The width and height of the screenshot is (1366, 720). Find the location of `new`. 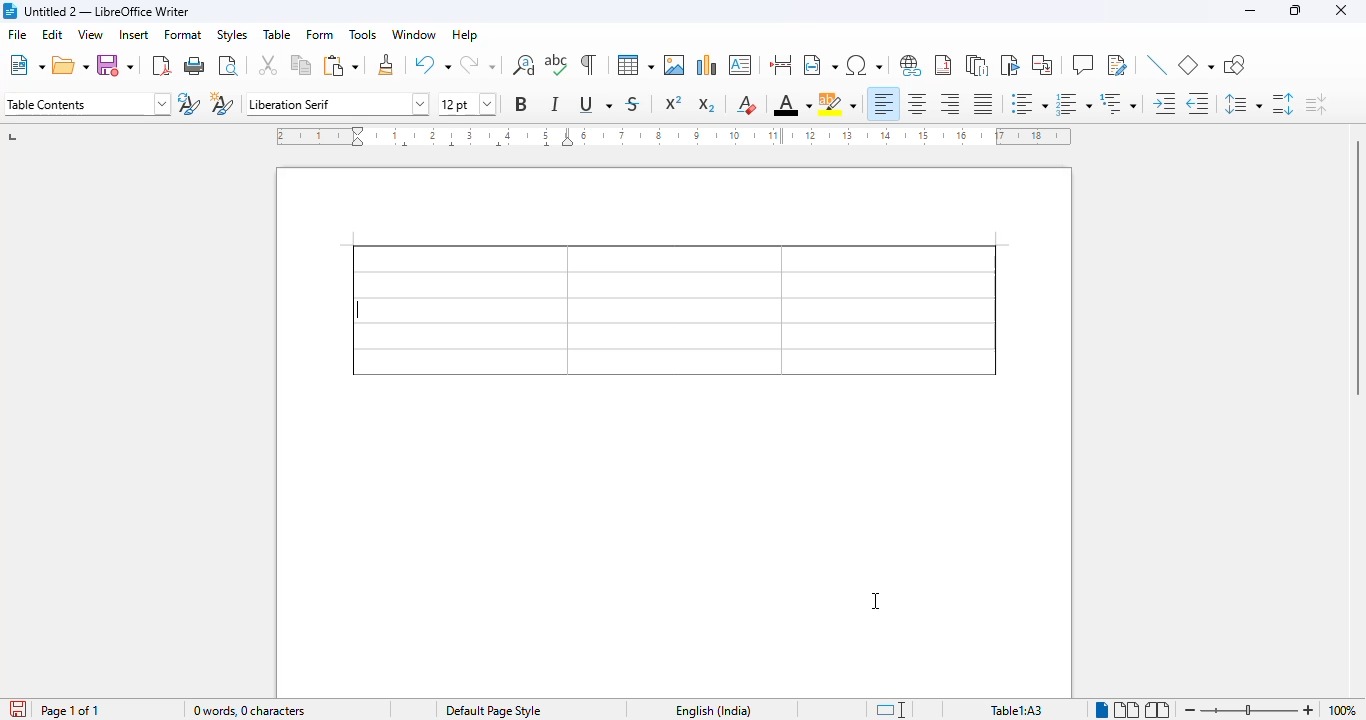

new is located at coordinates (27, 65).